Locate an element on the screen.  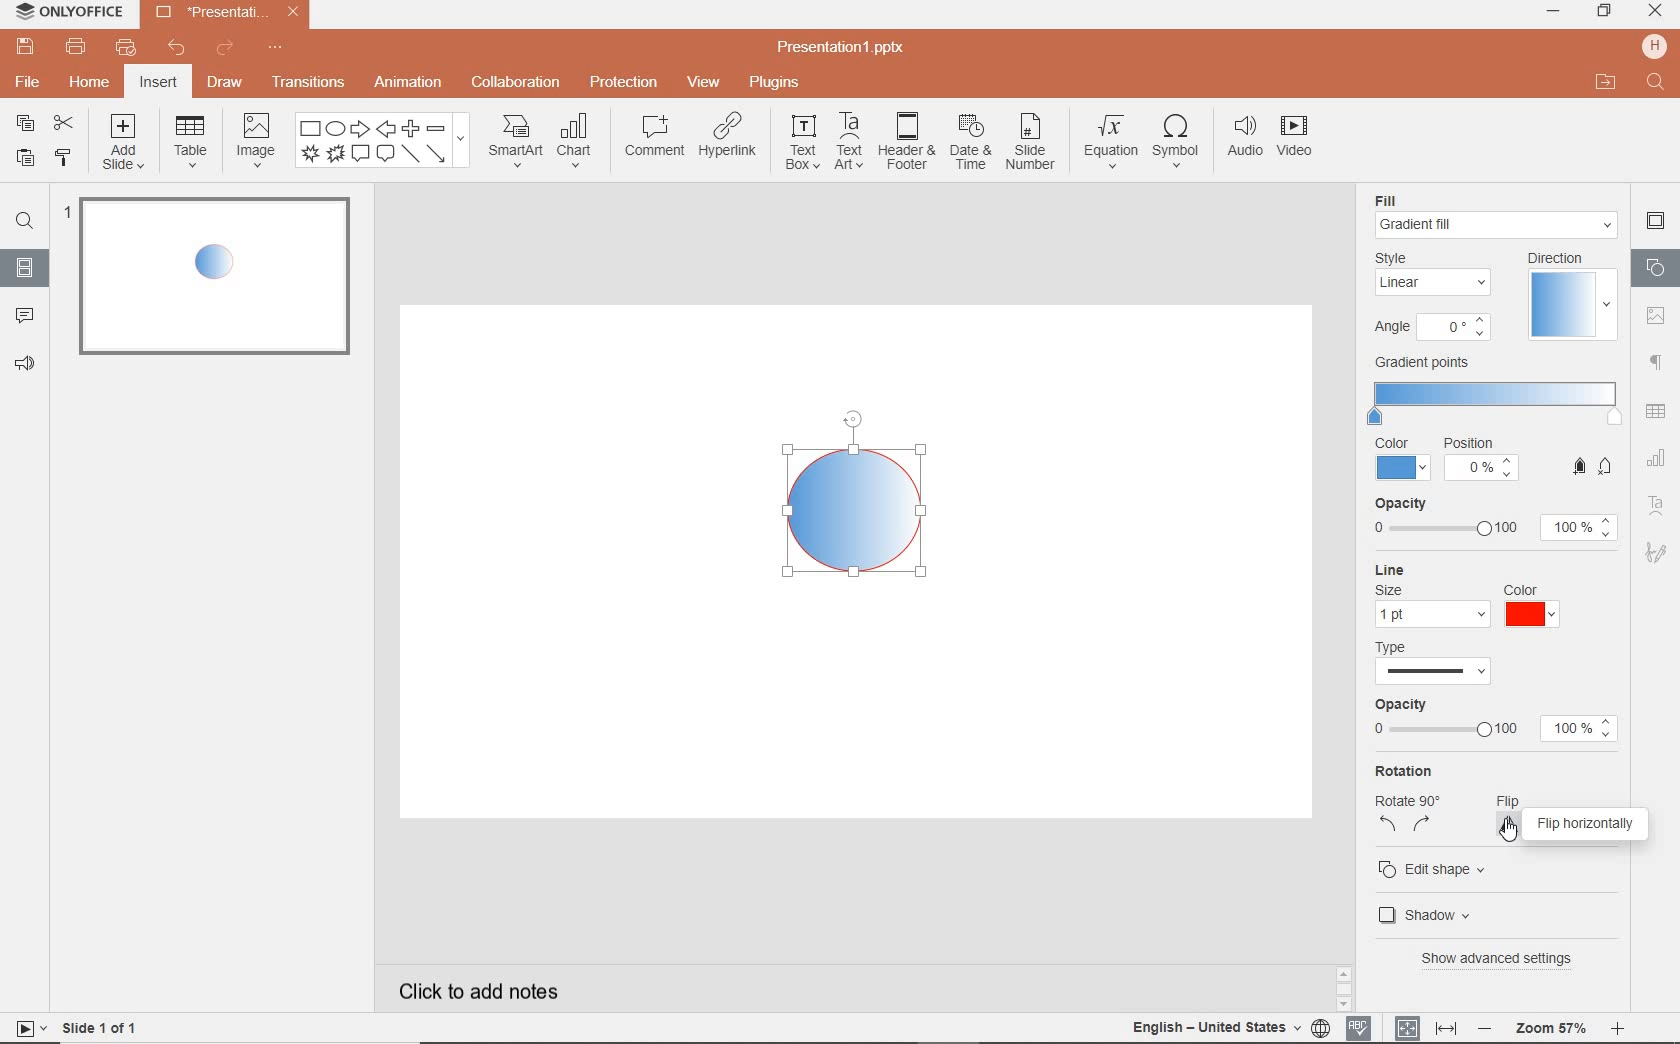
draw is located at coordinates (225, 86).